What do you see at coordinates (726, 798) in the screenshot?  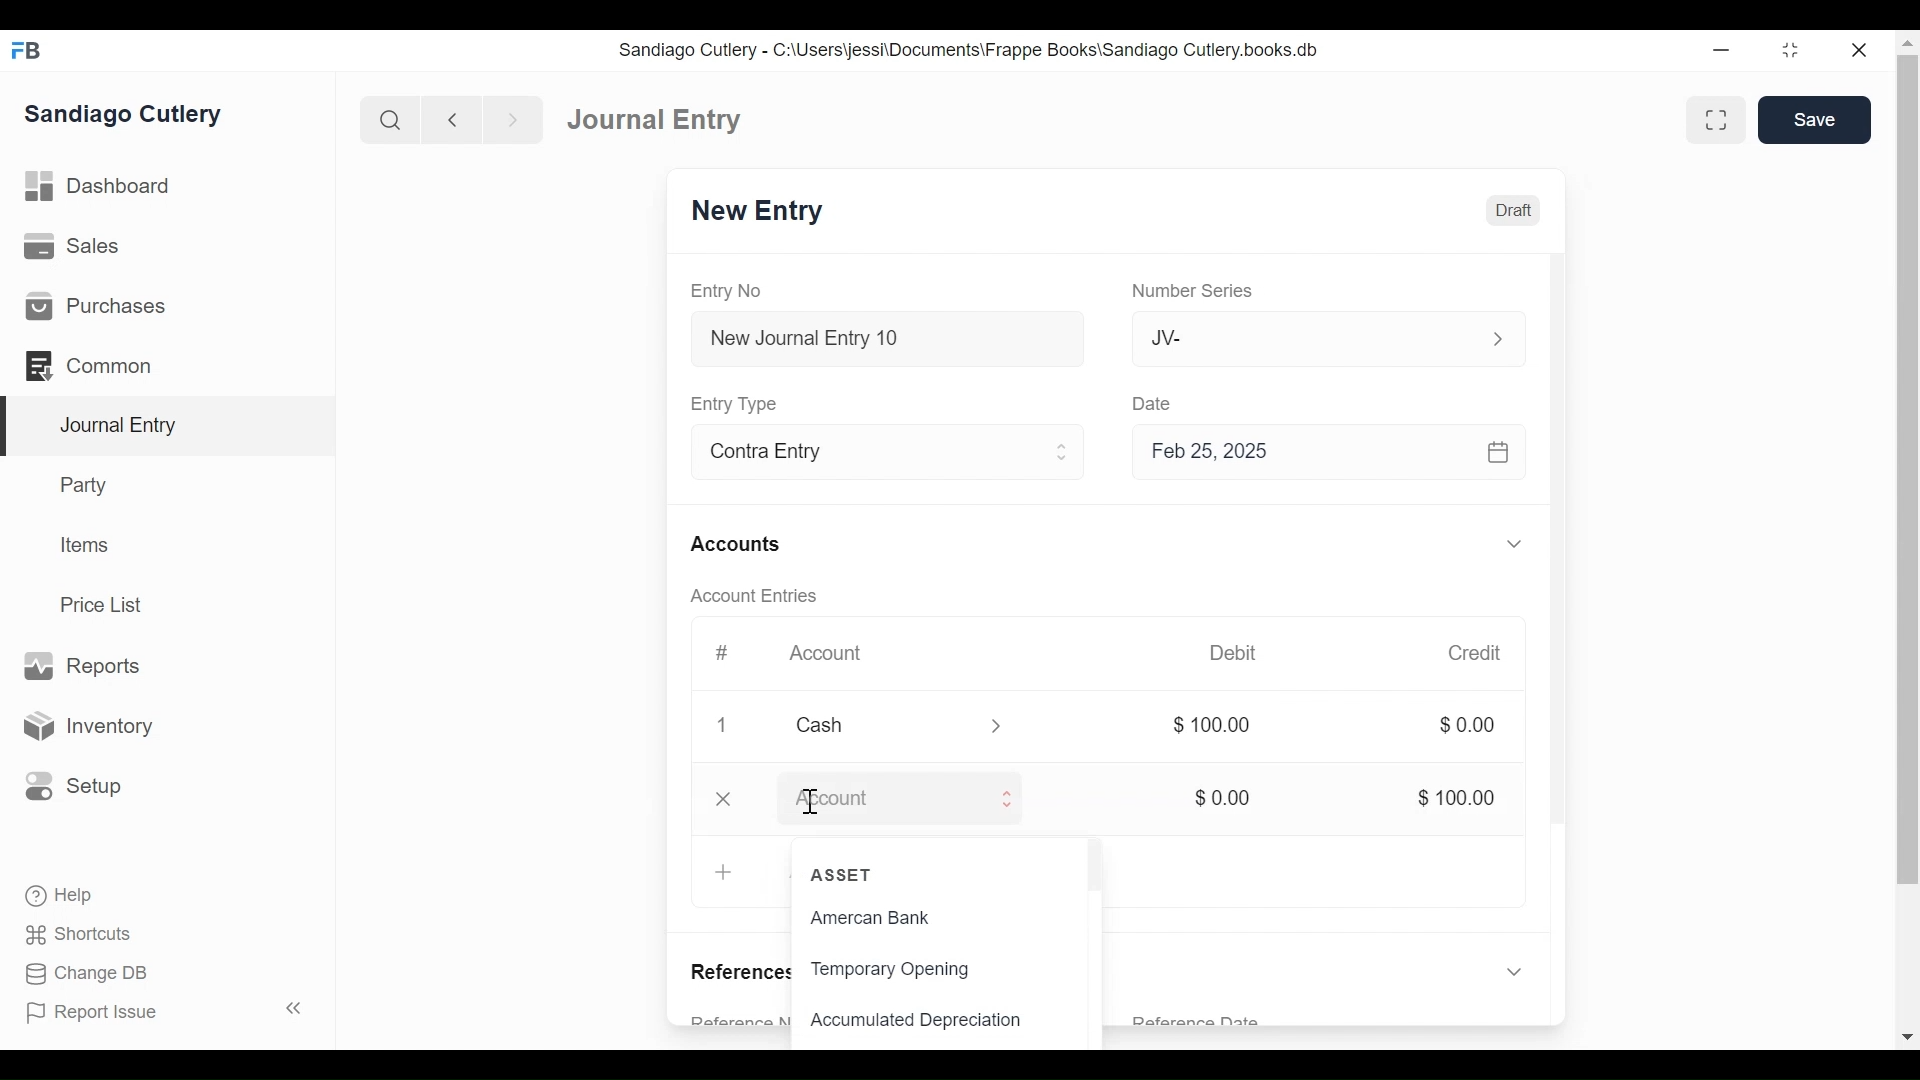 I see `Close` at bounding box center [726, 798].